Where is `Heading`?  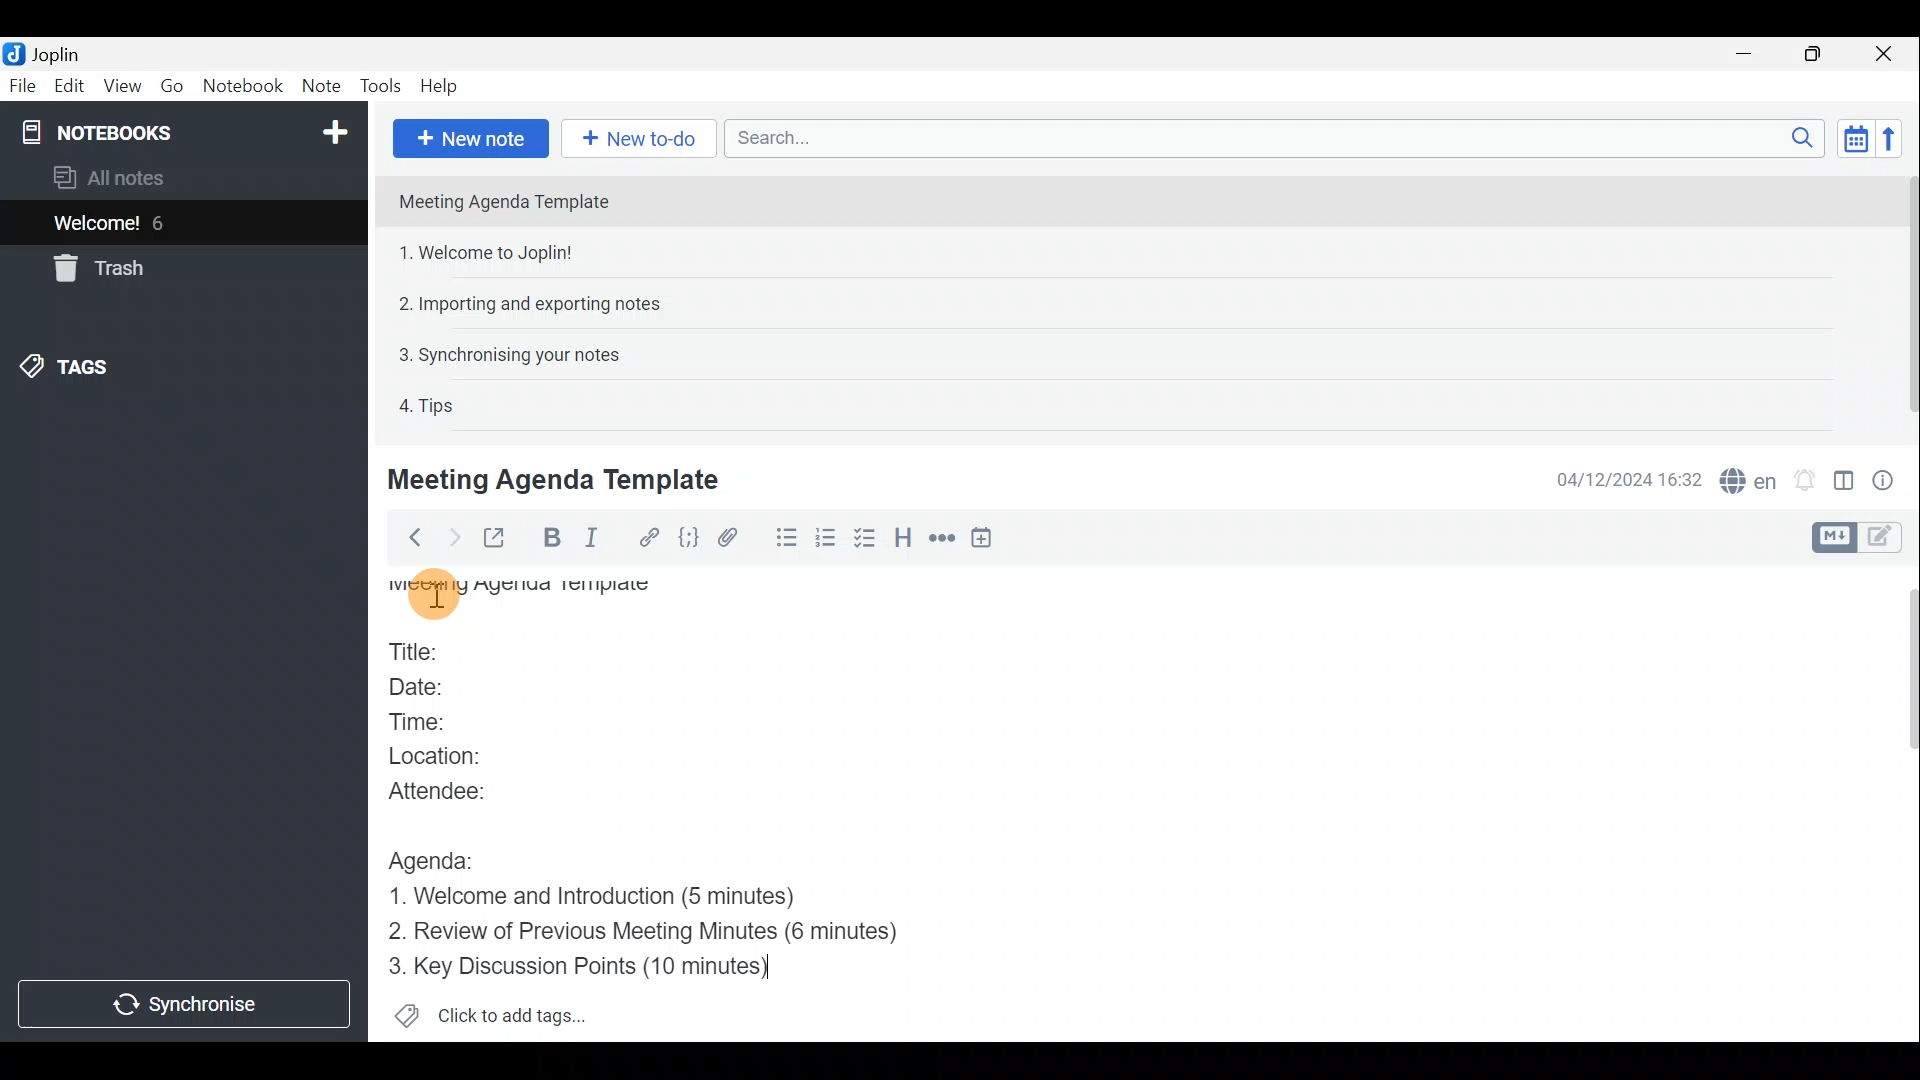
Heading is located at coordinates (903, 544).